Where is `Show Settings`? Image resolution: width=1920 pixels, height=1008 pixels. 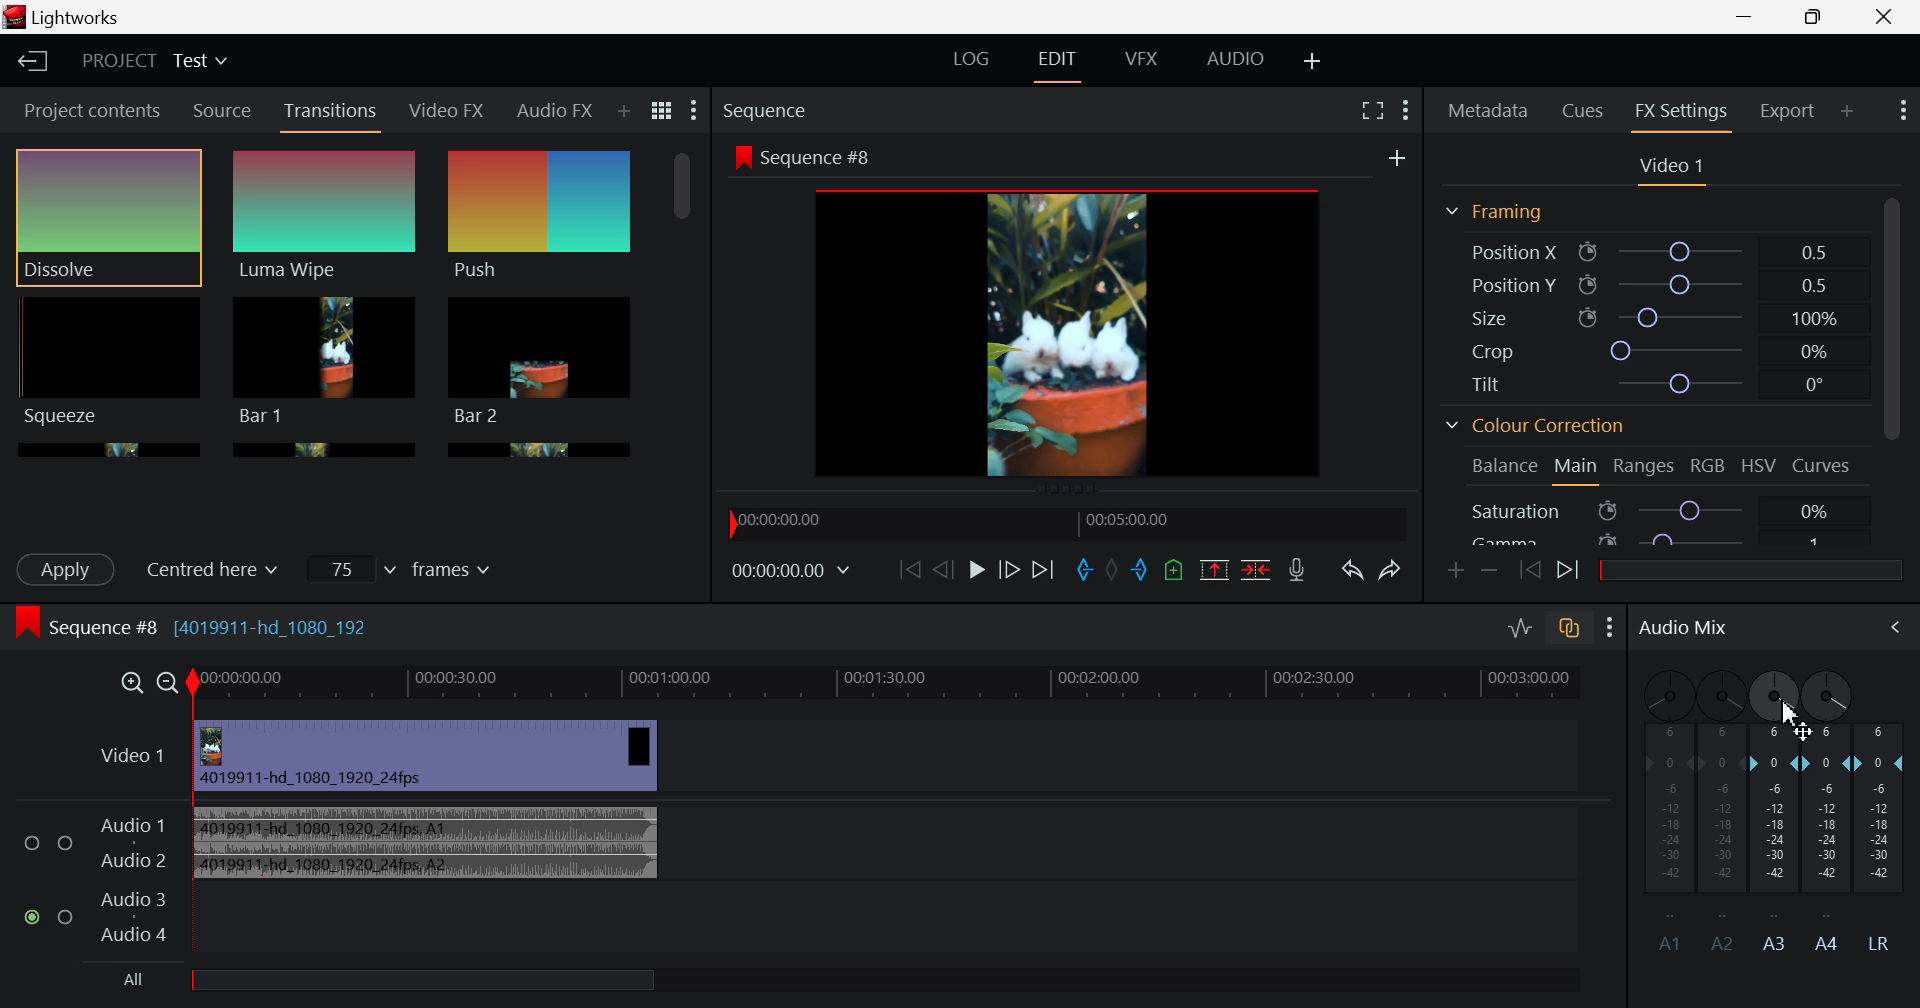 Show Settings is located at coordinates (694, 110).